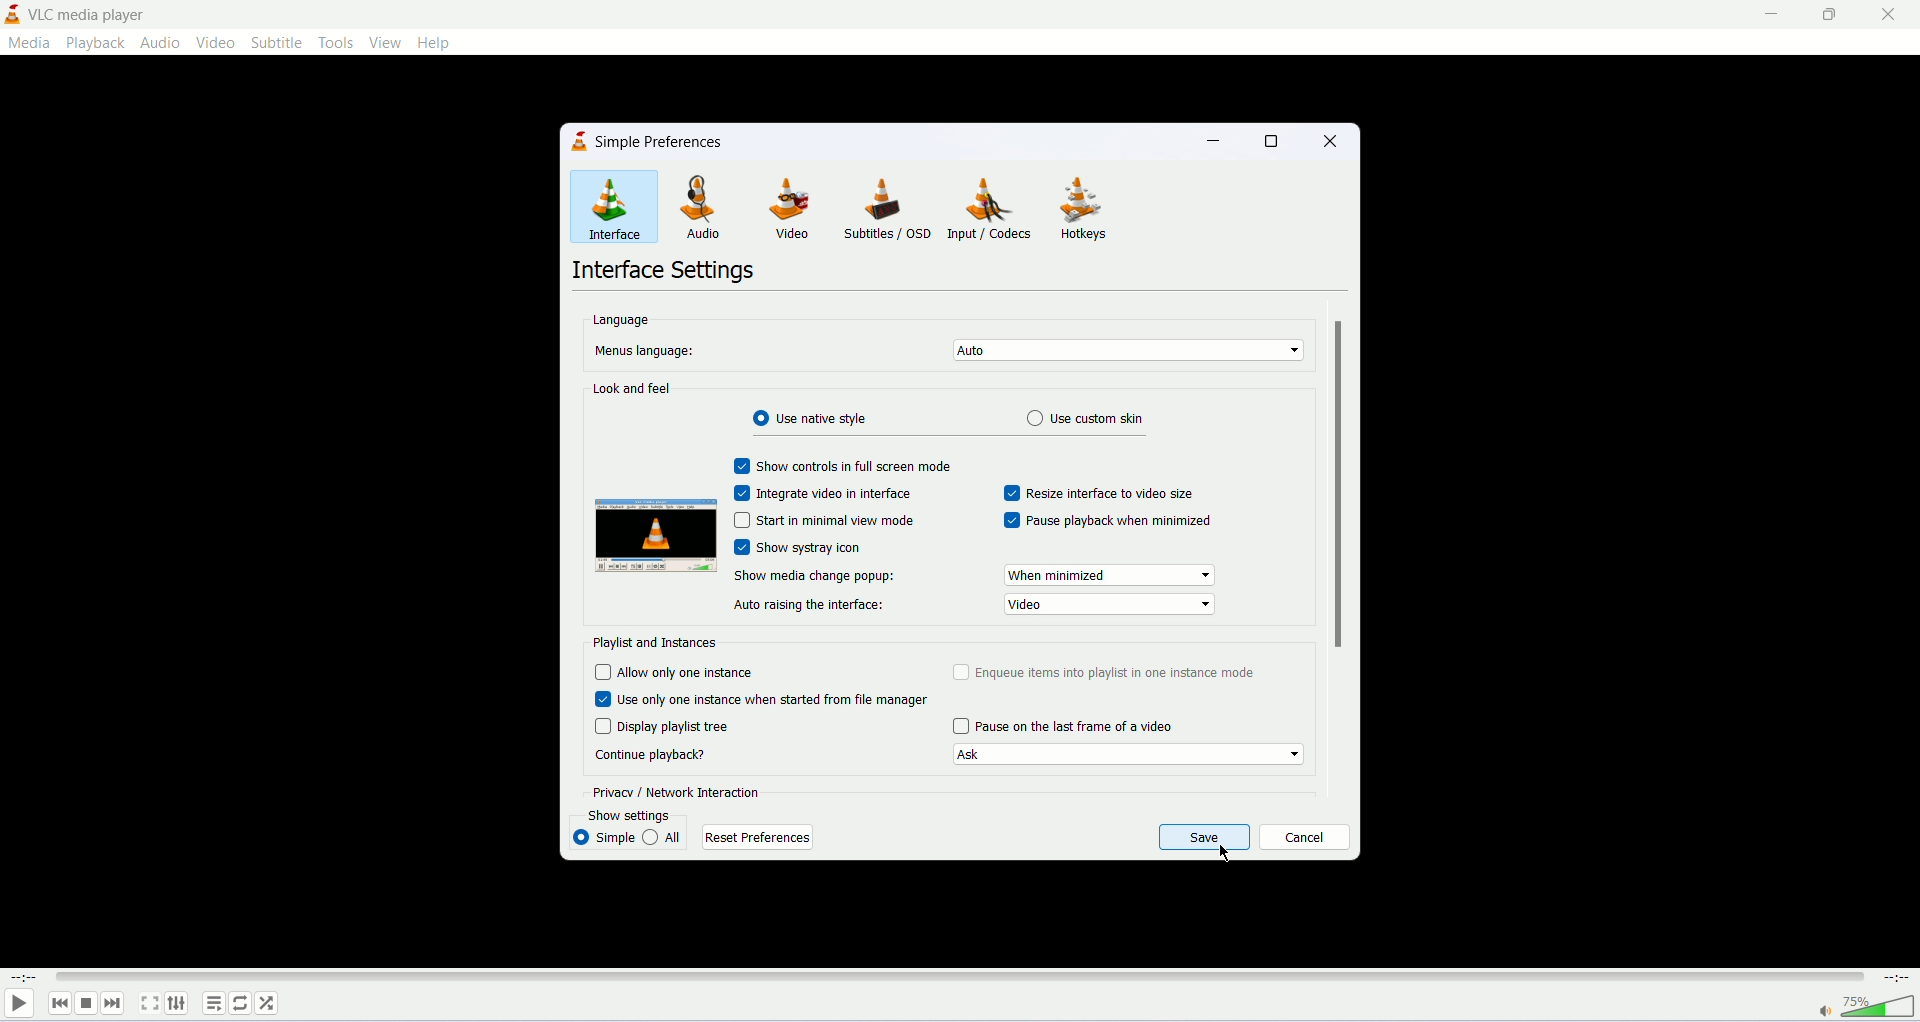 Image resolution: width=1920 pixels, height=1022 pixels. I want to click on ask, so click(1127, 756).